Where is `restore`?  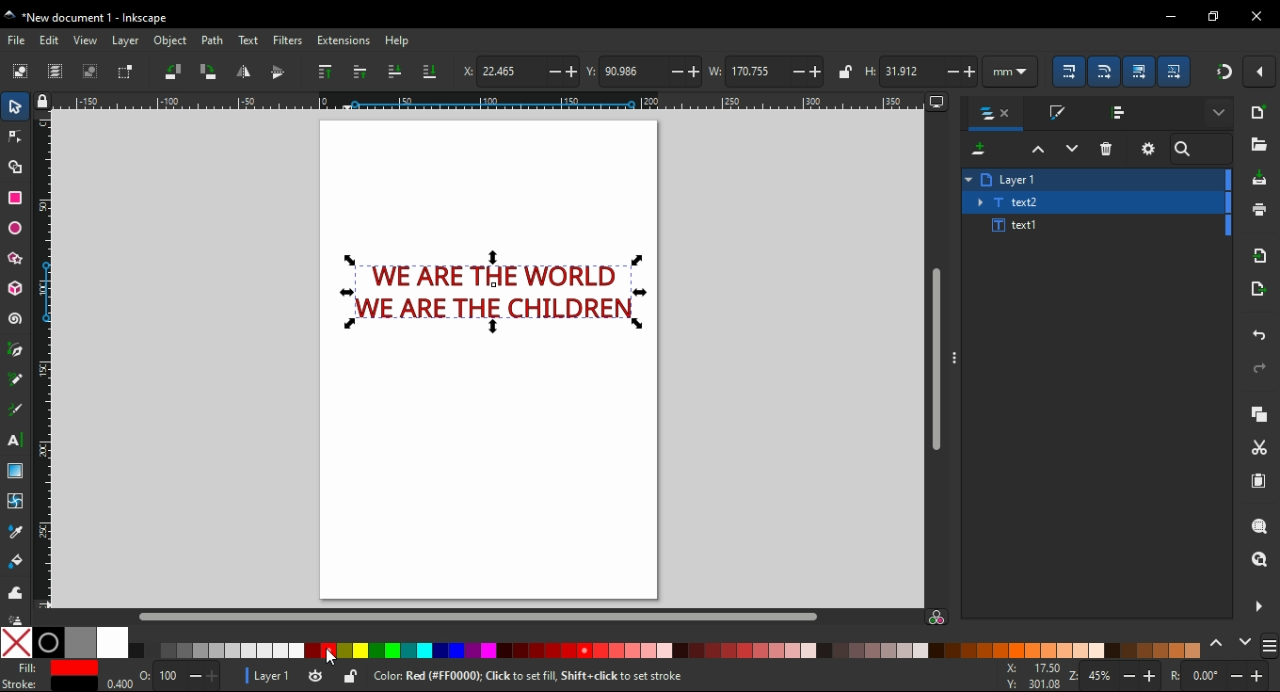
restore is located at coordinates (1215, 17).